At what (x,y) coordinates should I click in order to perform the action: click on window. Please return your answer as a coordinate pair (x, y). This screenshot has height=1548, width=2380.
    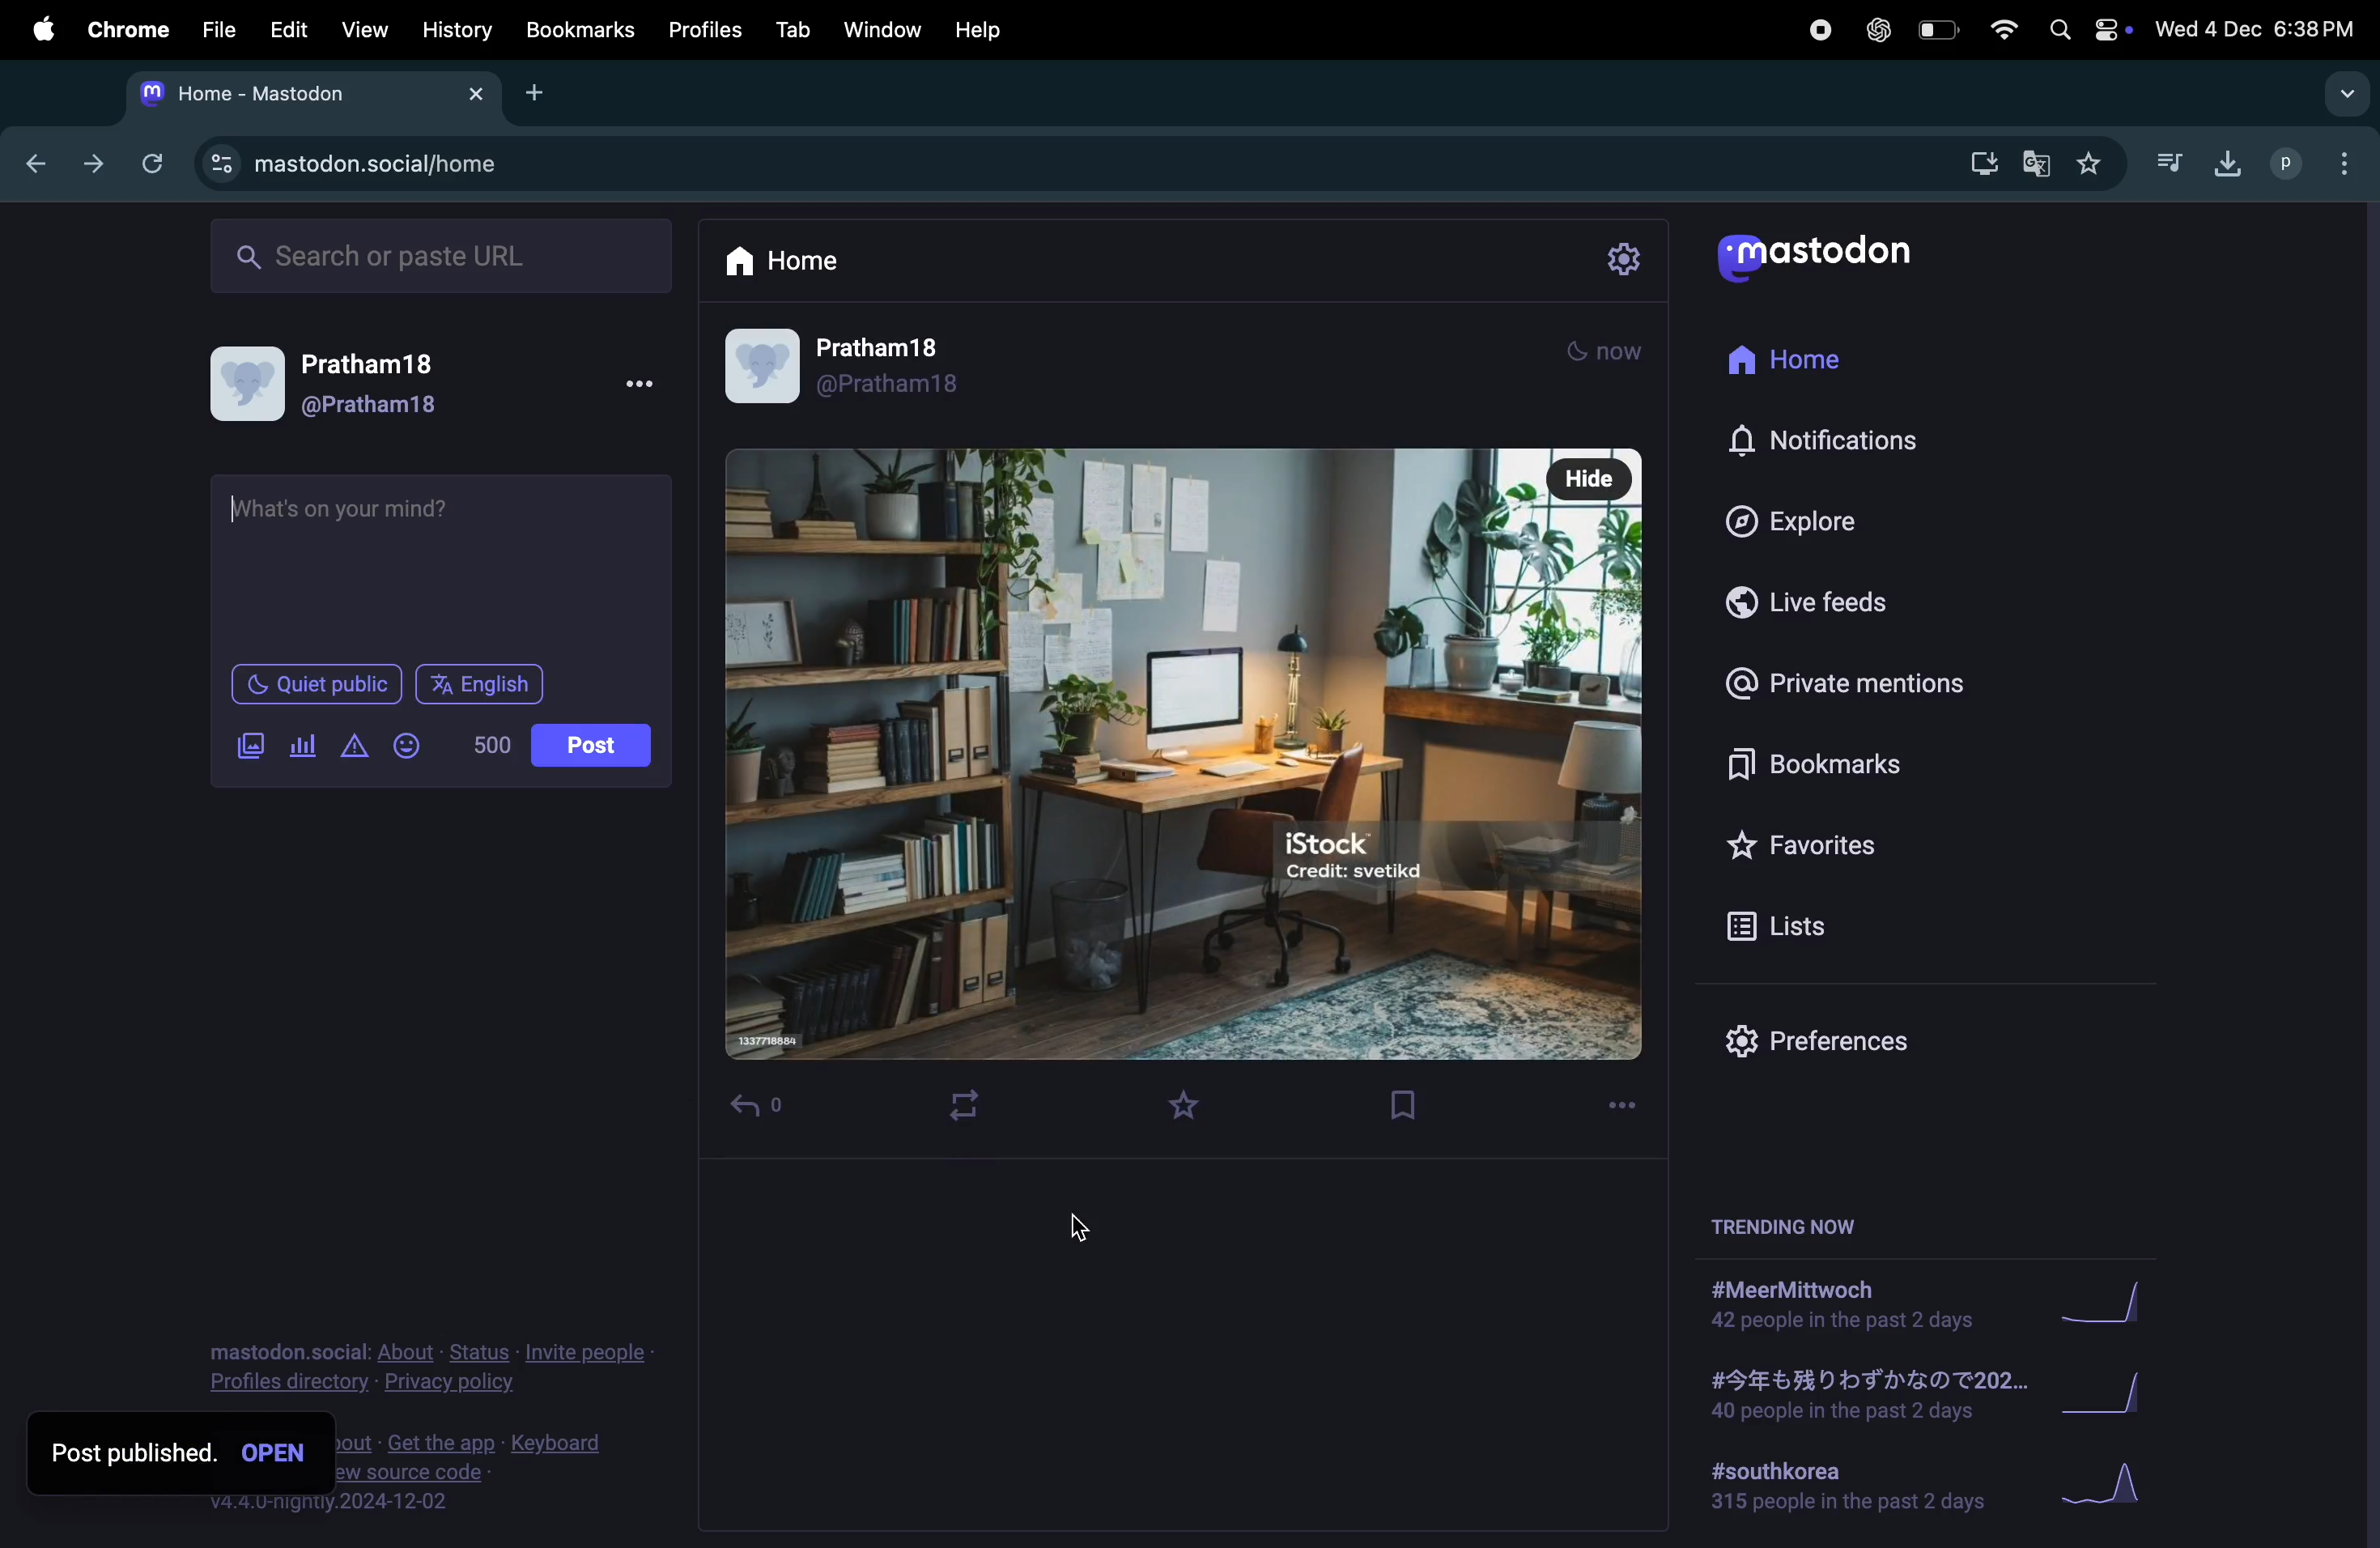
    Looking at the image, I should click on (886, 28).